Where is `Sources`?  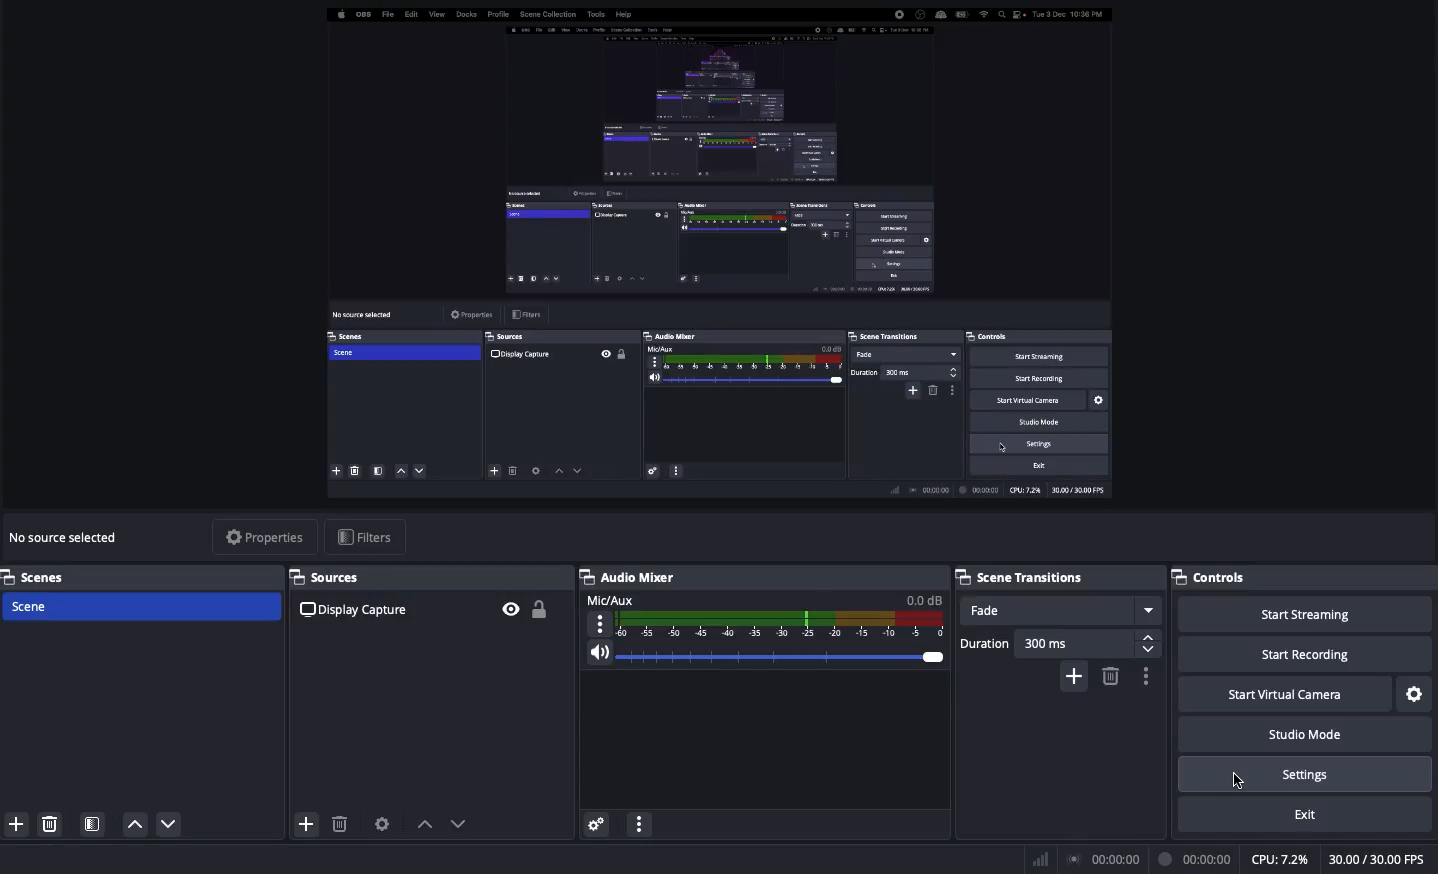 Sources is located at coordinates (331, 578).